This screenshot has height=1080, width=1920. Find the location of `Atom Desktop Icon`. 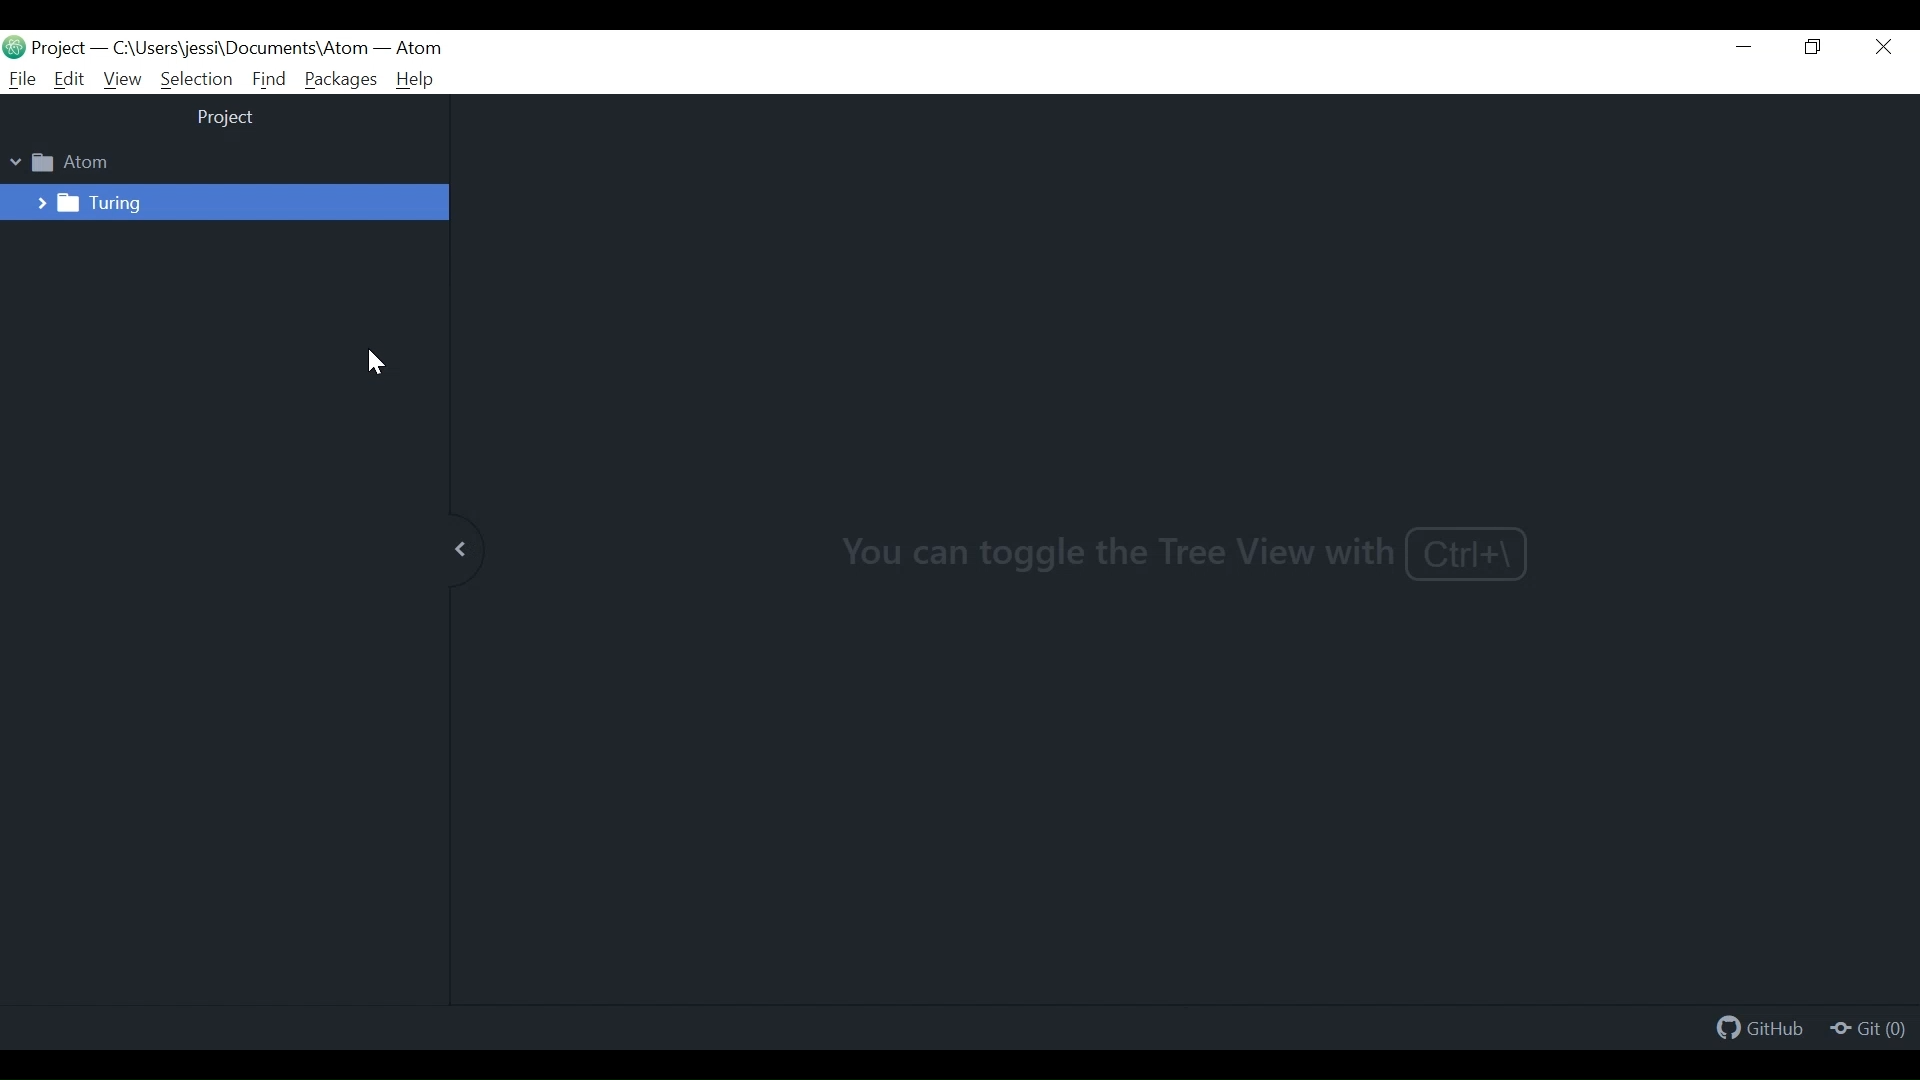

Atom Desktop Icon is located at coordinates (14, 46).